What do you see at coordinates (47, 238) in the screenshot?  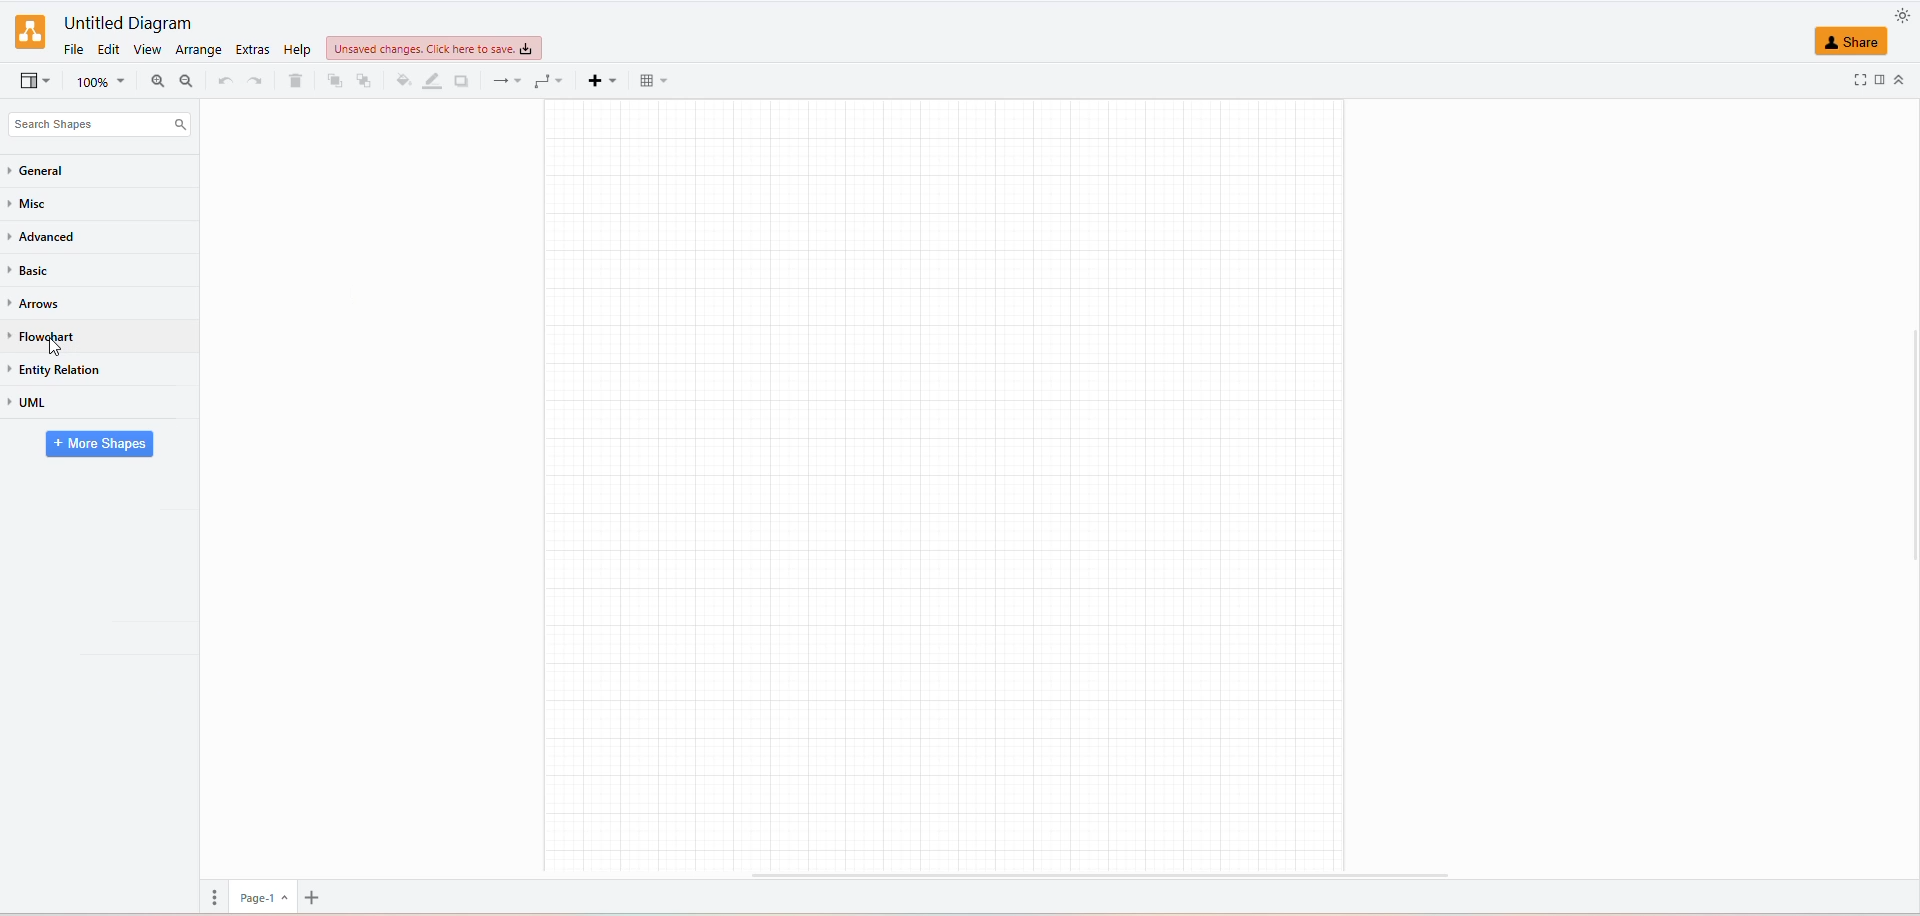 I see `ADVANCED` at bounding box center [47, 238].